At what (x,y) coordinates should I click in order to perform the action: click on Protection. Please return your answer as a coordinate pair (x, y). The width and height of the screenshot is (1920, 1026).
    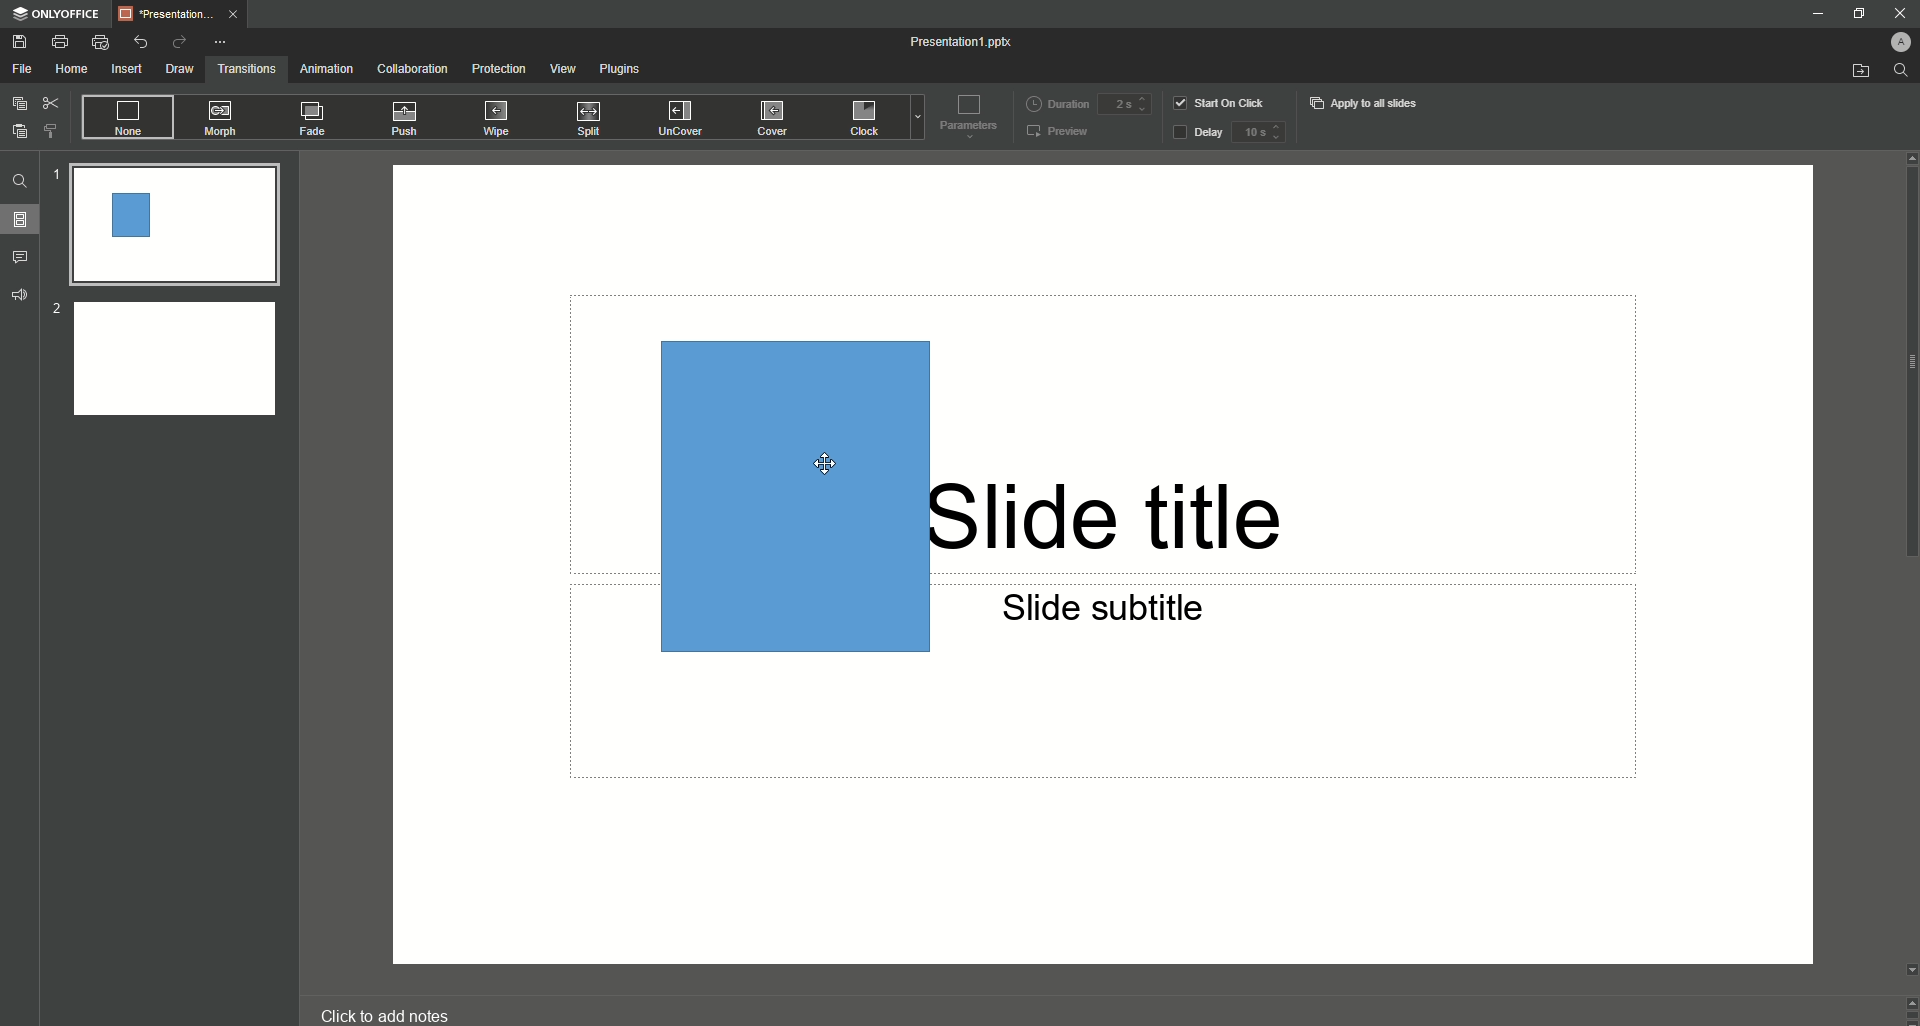
    Looking at the image, I should click on (499, 69).